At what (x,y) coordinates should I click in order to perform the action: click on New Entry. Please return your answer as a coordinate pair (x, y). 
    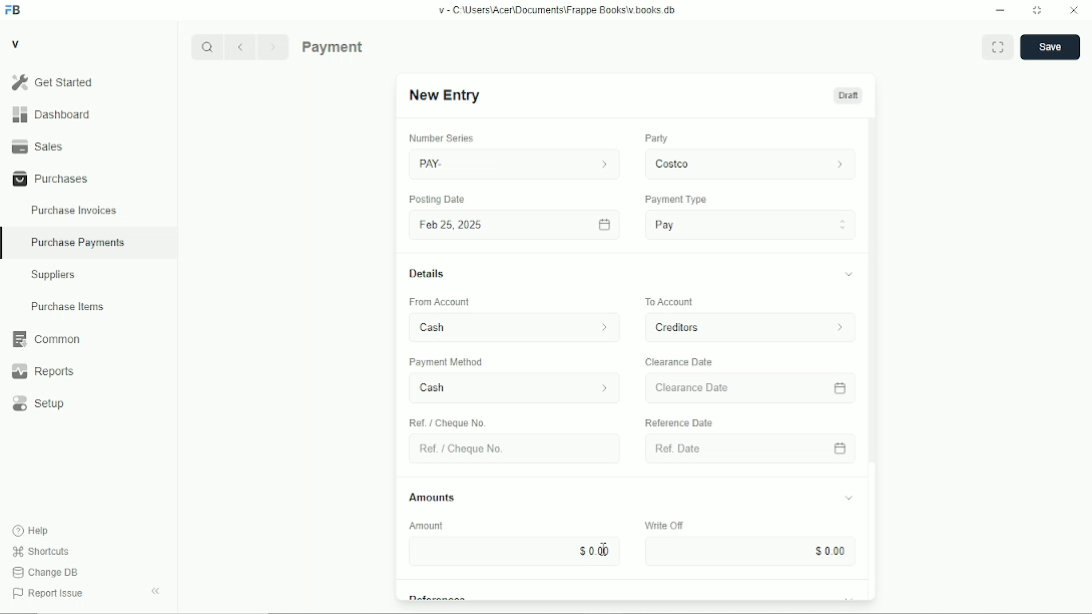
    Looking at the image, I should click on (447, 95).